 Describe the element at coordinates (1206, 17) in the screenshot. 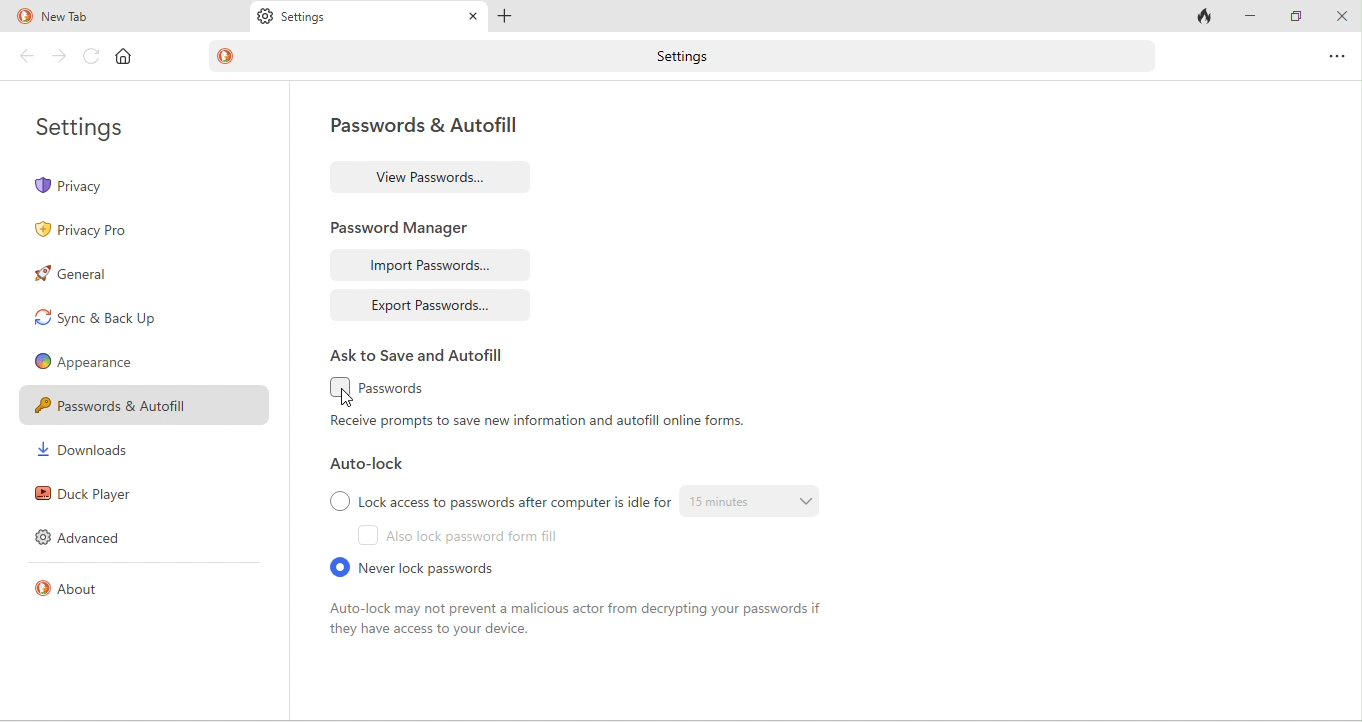

I see `close tabs and clear data` at that location.